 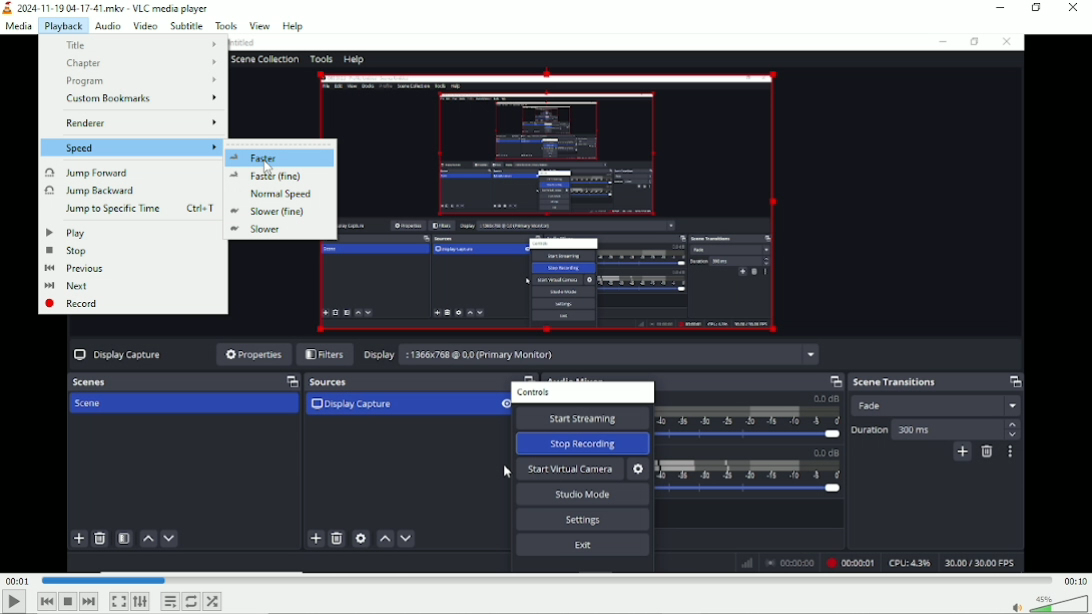 What do you see at coordinates (107, 24) in the screenshot?
I see `audio` at bounding box center [107, 24].